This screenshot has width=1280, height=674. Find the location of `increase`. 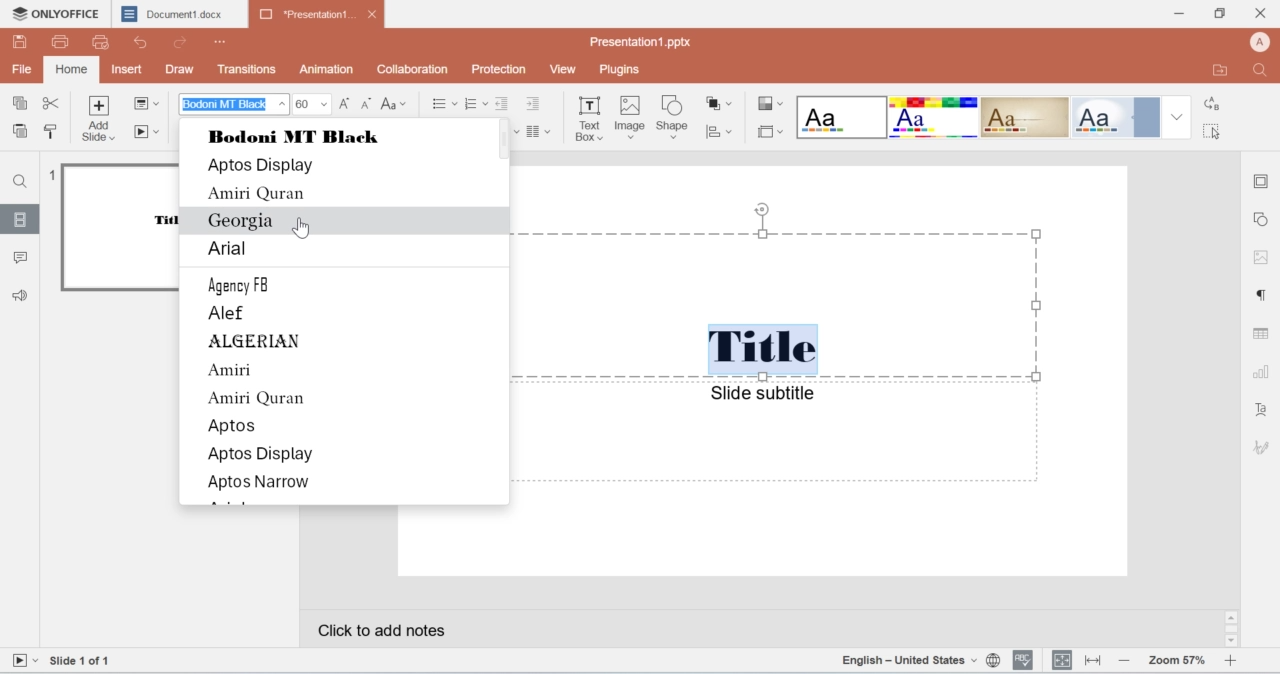

increase is located at coordinates (1231, 661).